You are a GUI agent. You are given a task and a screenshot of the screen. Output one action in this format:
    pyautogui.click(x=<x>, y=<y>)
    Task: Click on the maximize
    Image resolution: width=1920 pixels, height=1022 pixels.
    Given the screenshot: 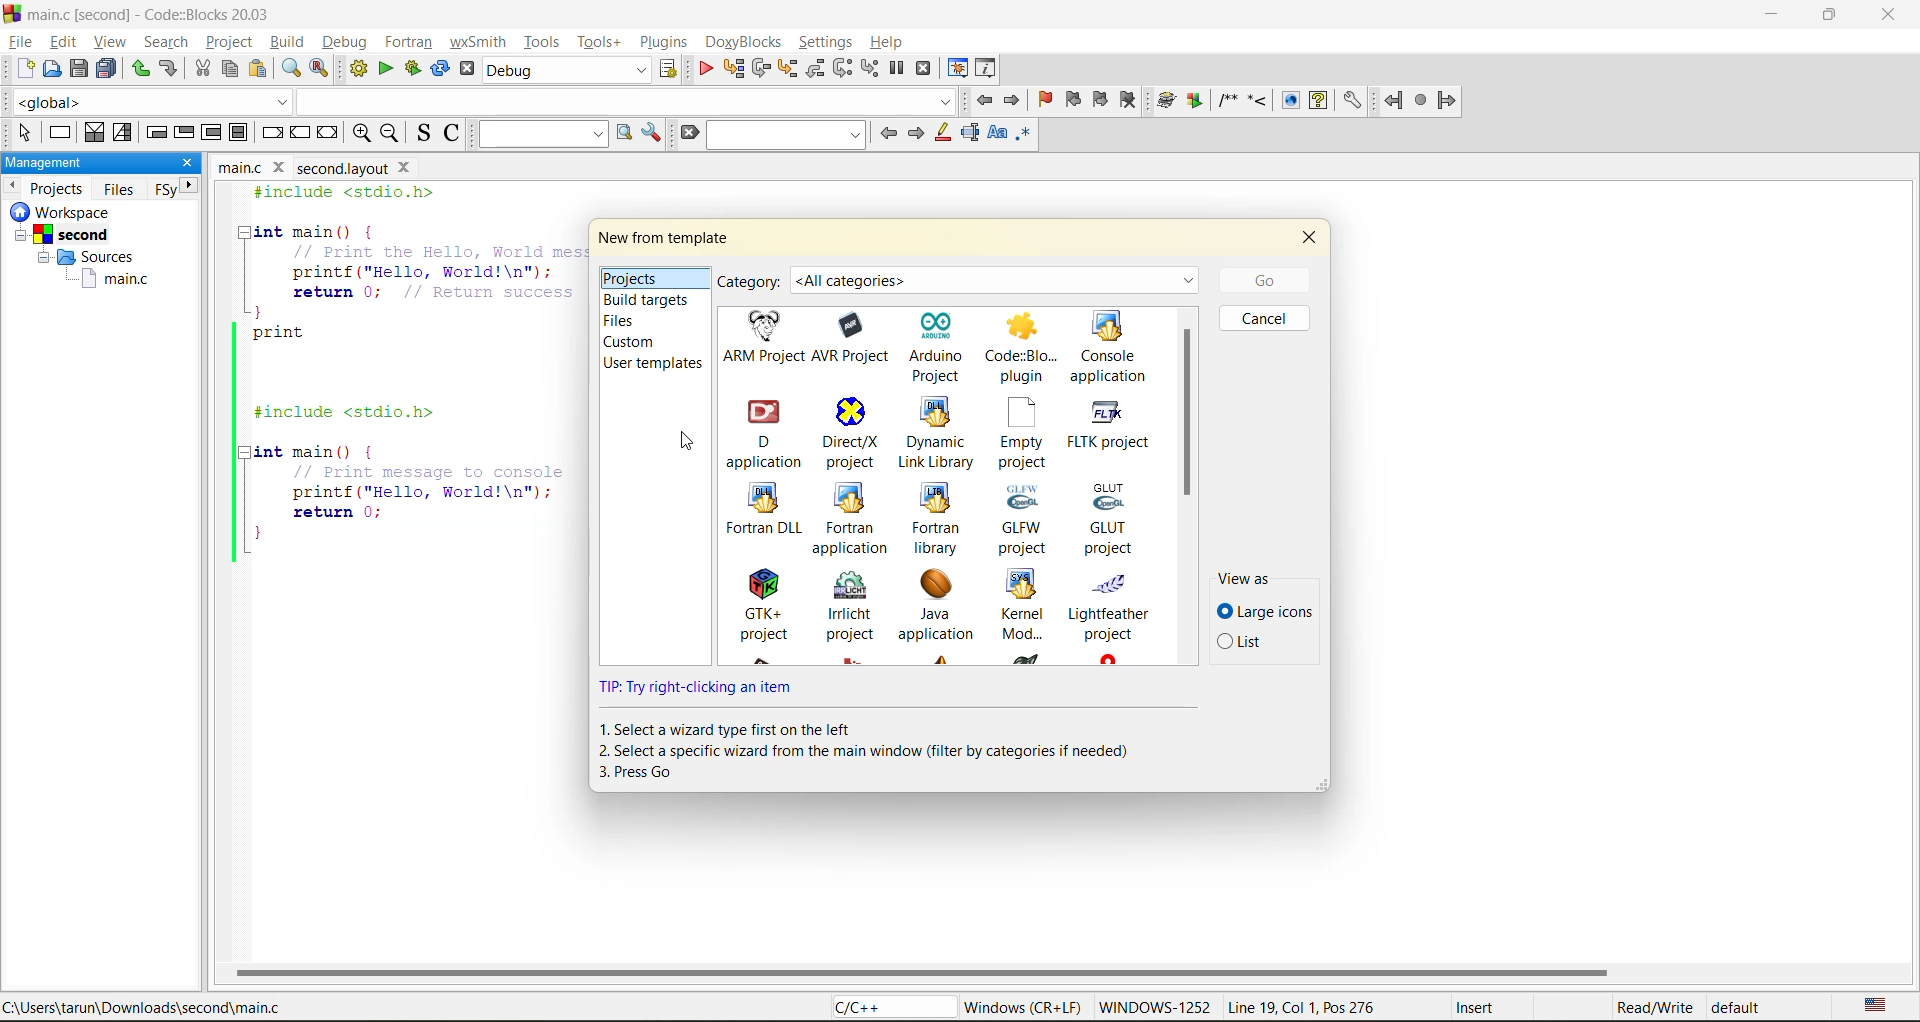 What is the action you would take?
    pyautogui.click(x=1834, y=18)
    